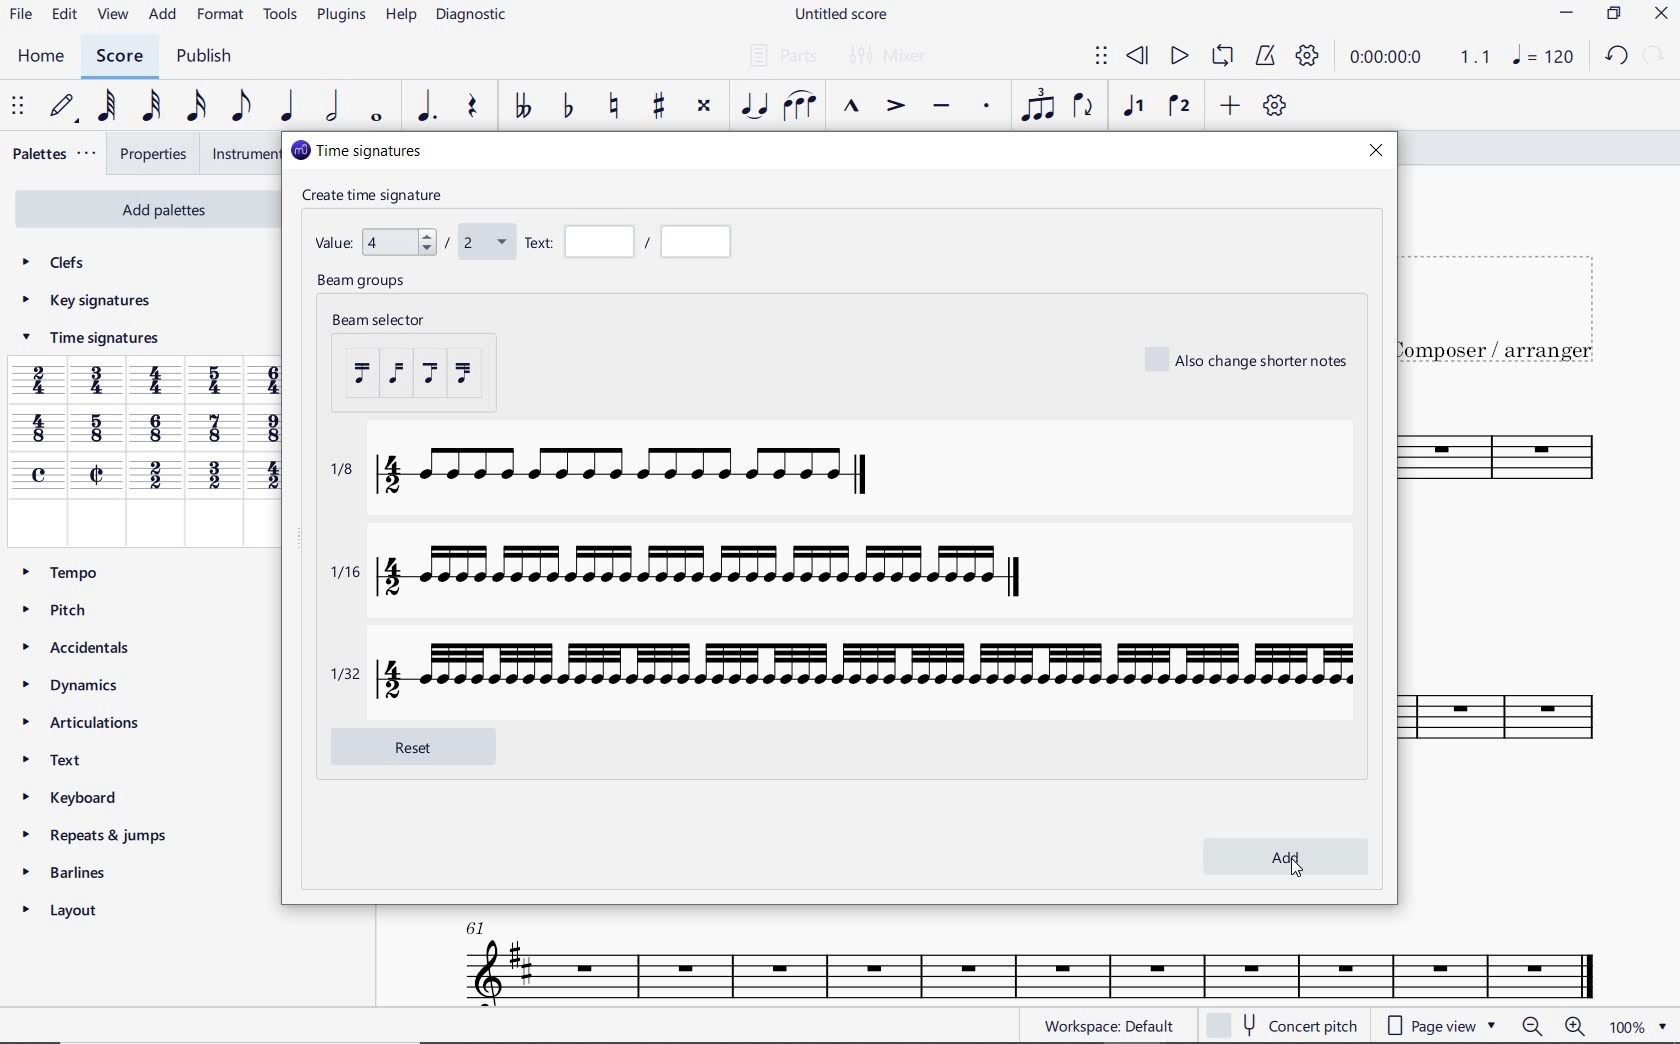 This screenshot has height=1044, width=1680. Describe the element at coordinates (213, 477) in the screenshot. I see `3/2` at that location.